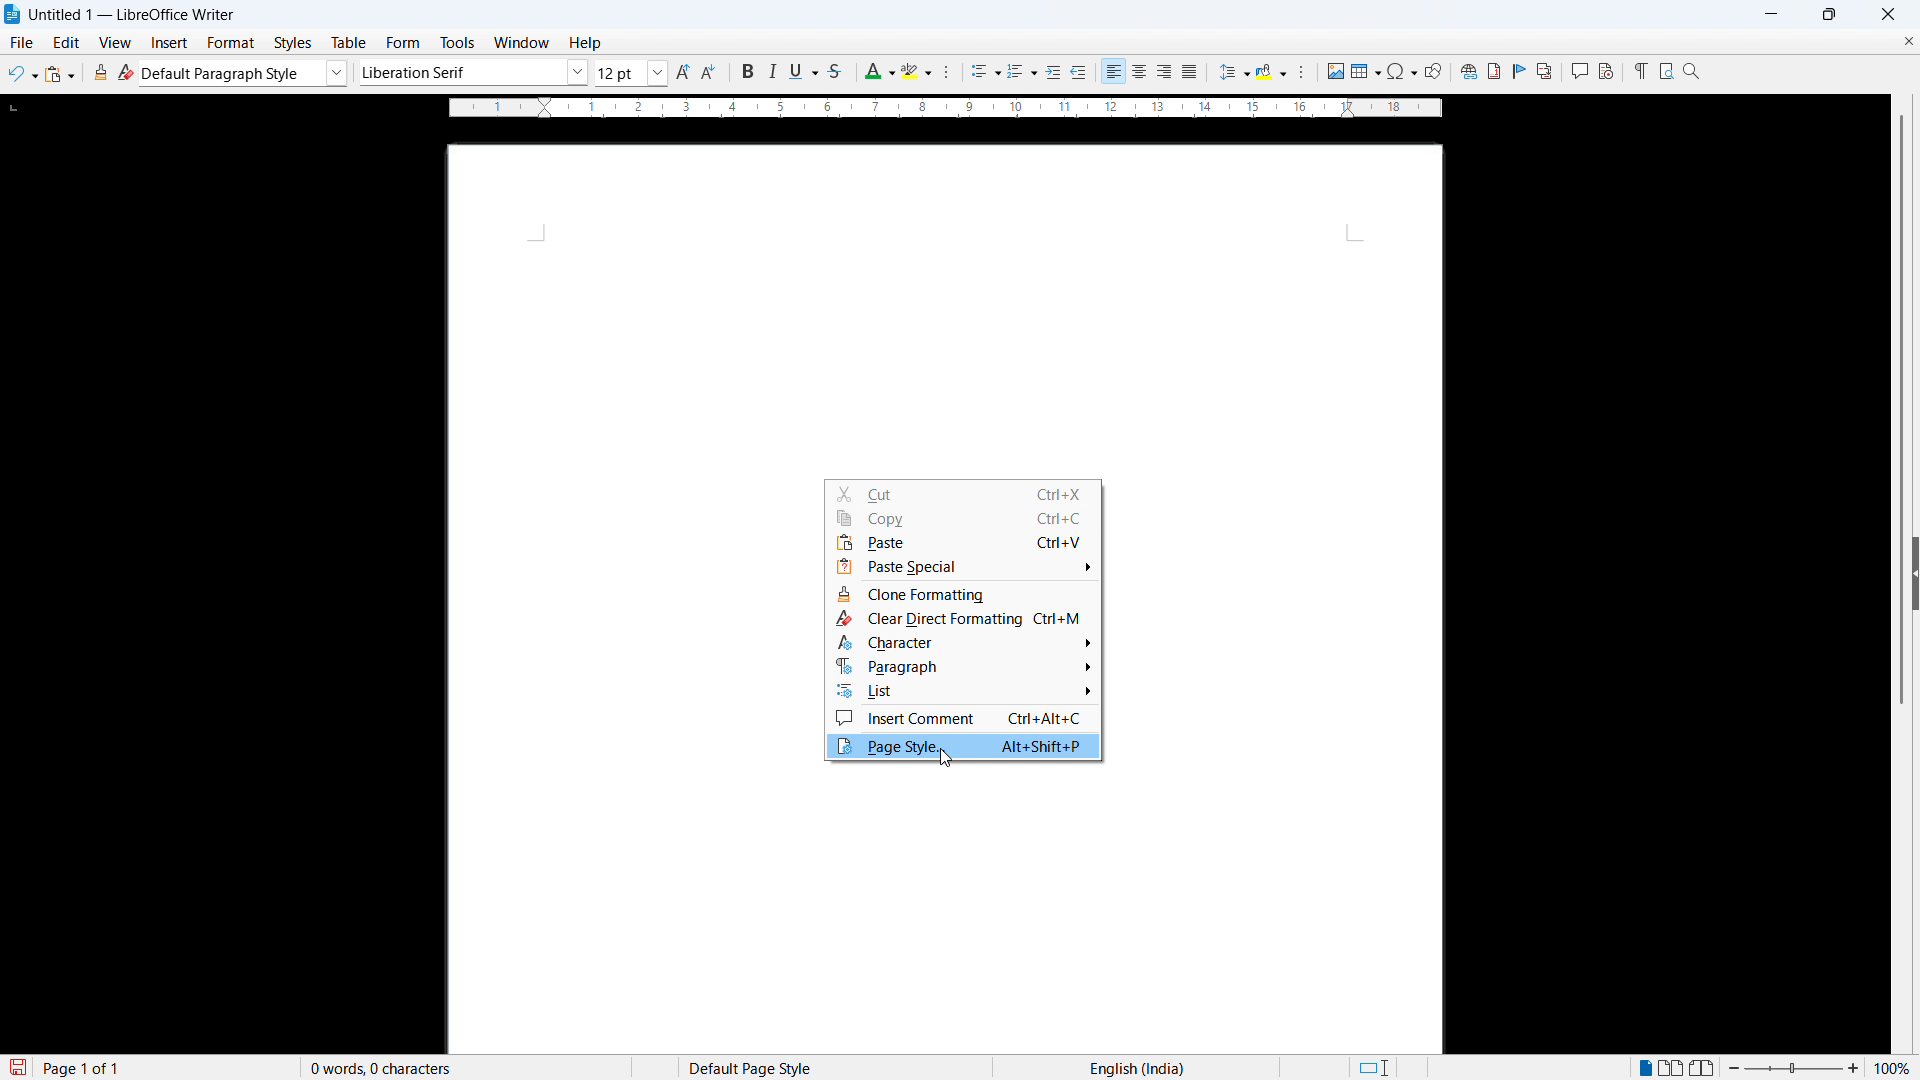 This screenshot has width=1920, height=1080. I want to click on Zoom percentage , so click(1895, 1067).